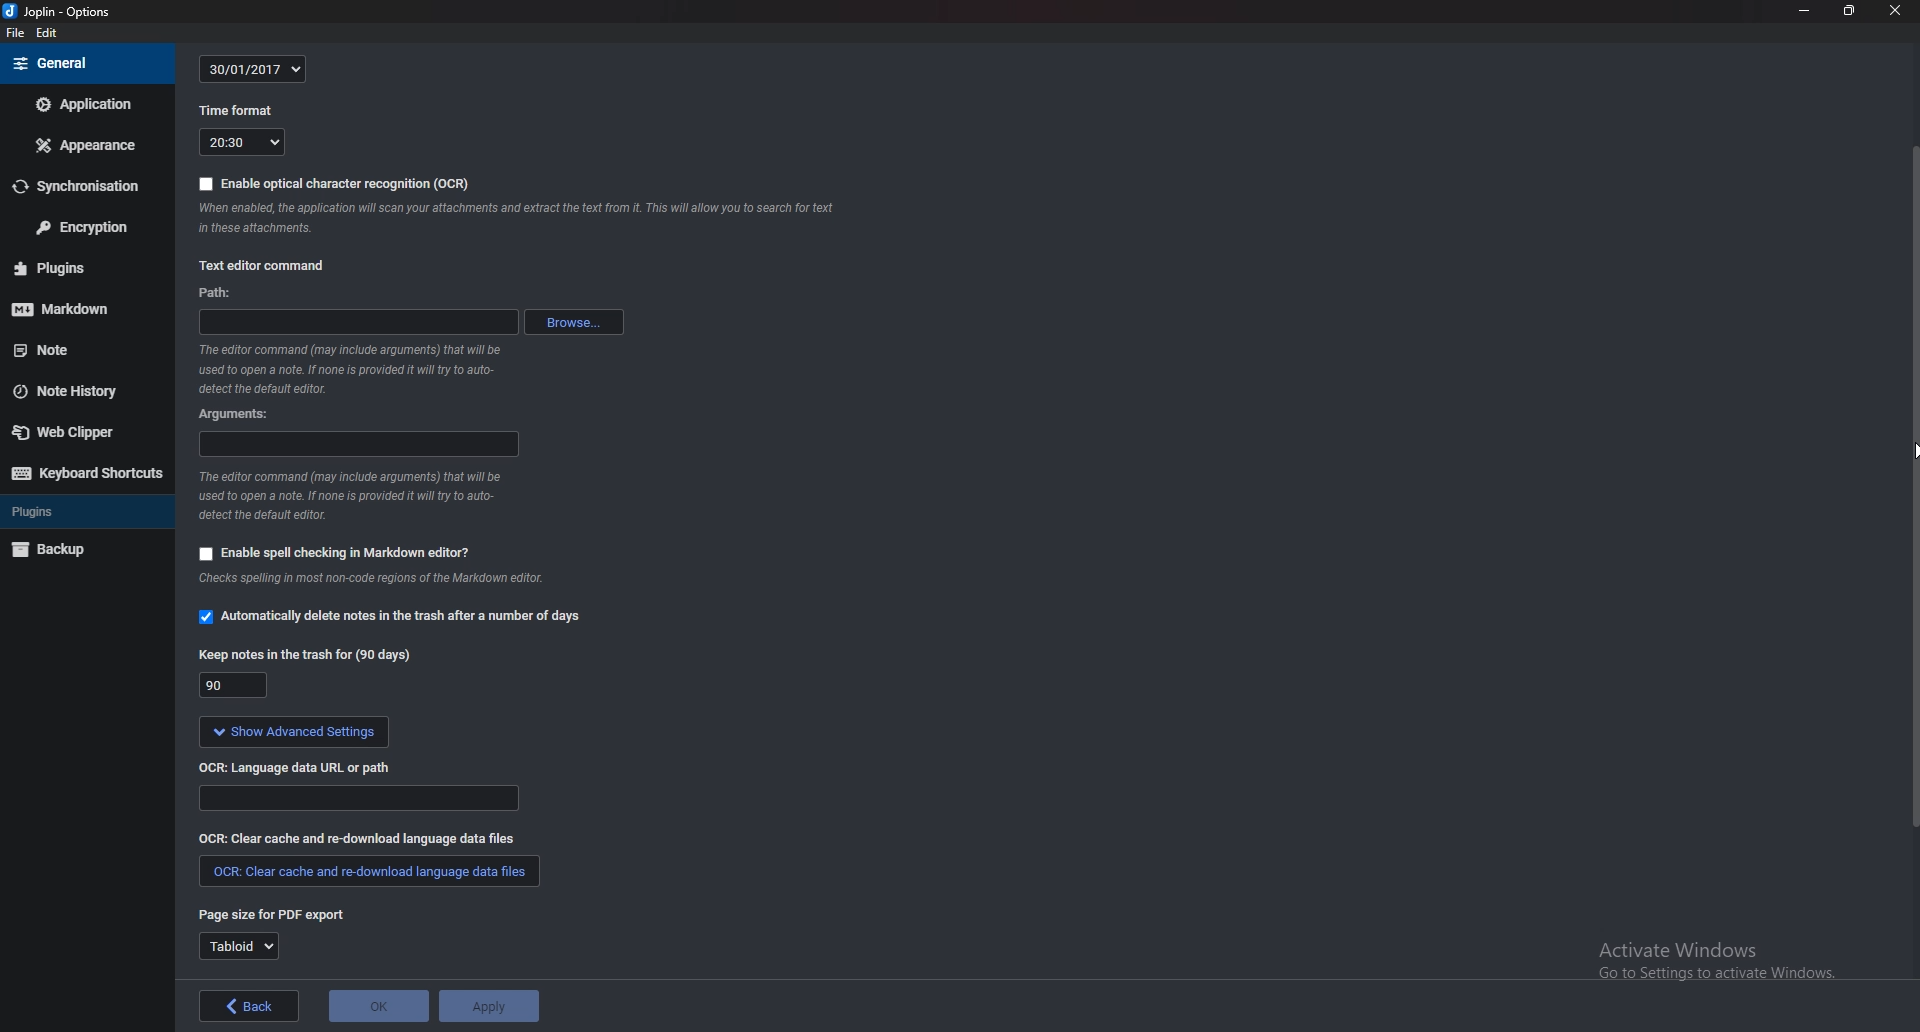  Describe the element at coordinates (86, 106) in the screenshot. I see `Application` at that location.